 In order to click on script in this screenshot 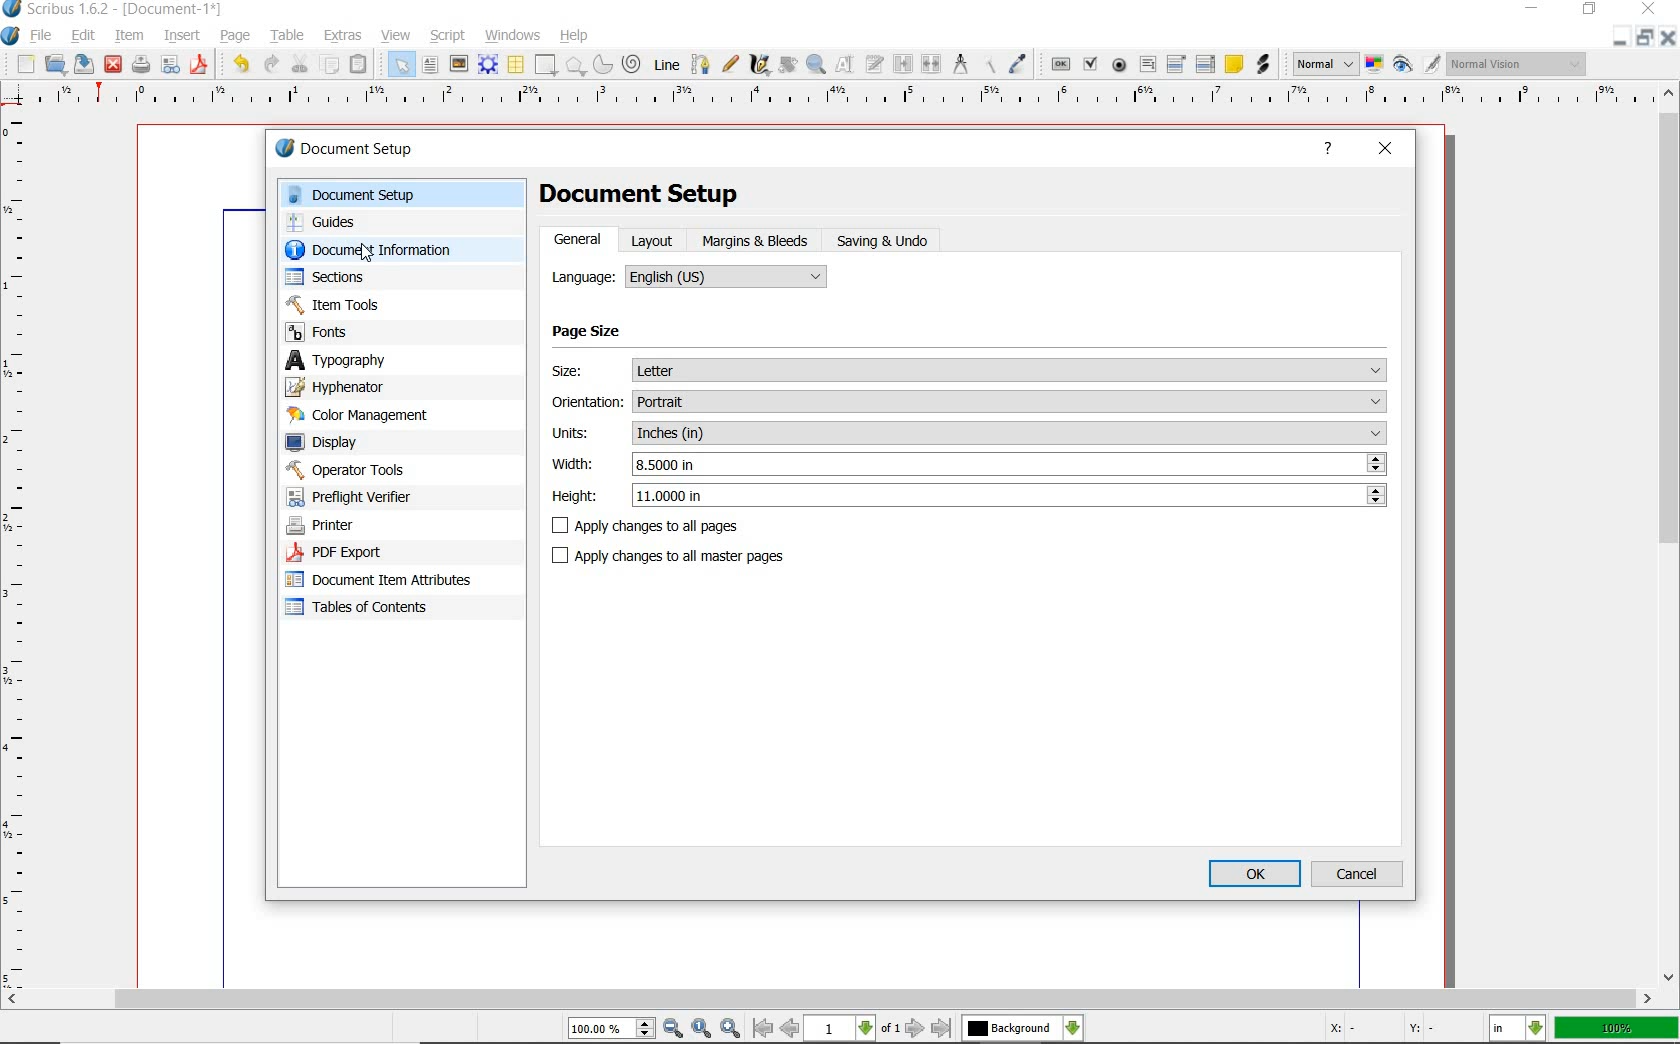, I will do `click(448, 36)`.